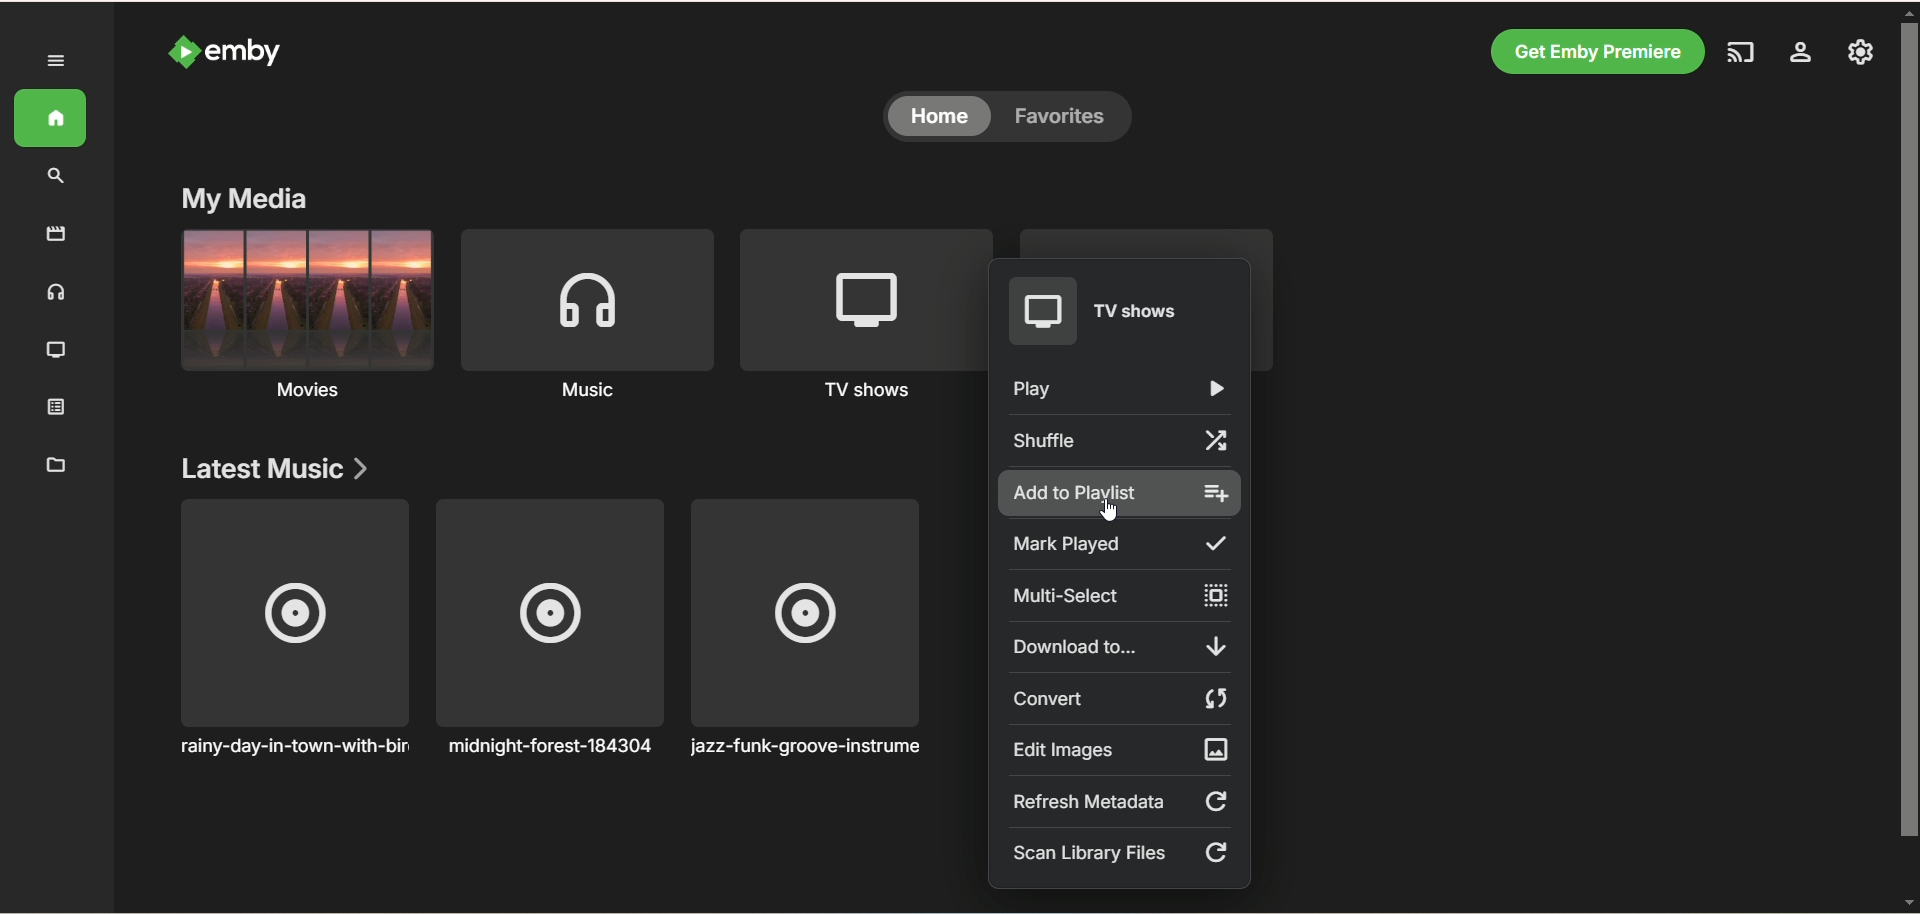 The width and height of the screenshot is (1920, 914). What do you see at coordinates (1119, 698) in the screenshot?
I see `convert` at bounding box center [1119, 698].